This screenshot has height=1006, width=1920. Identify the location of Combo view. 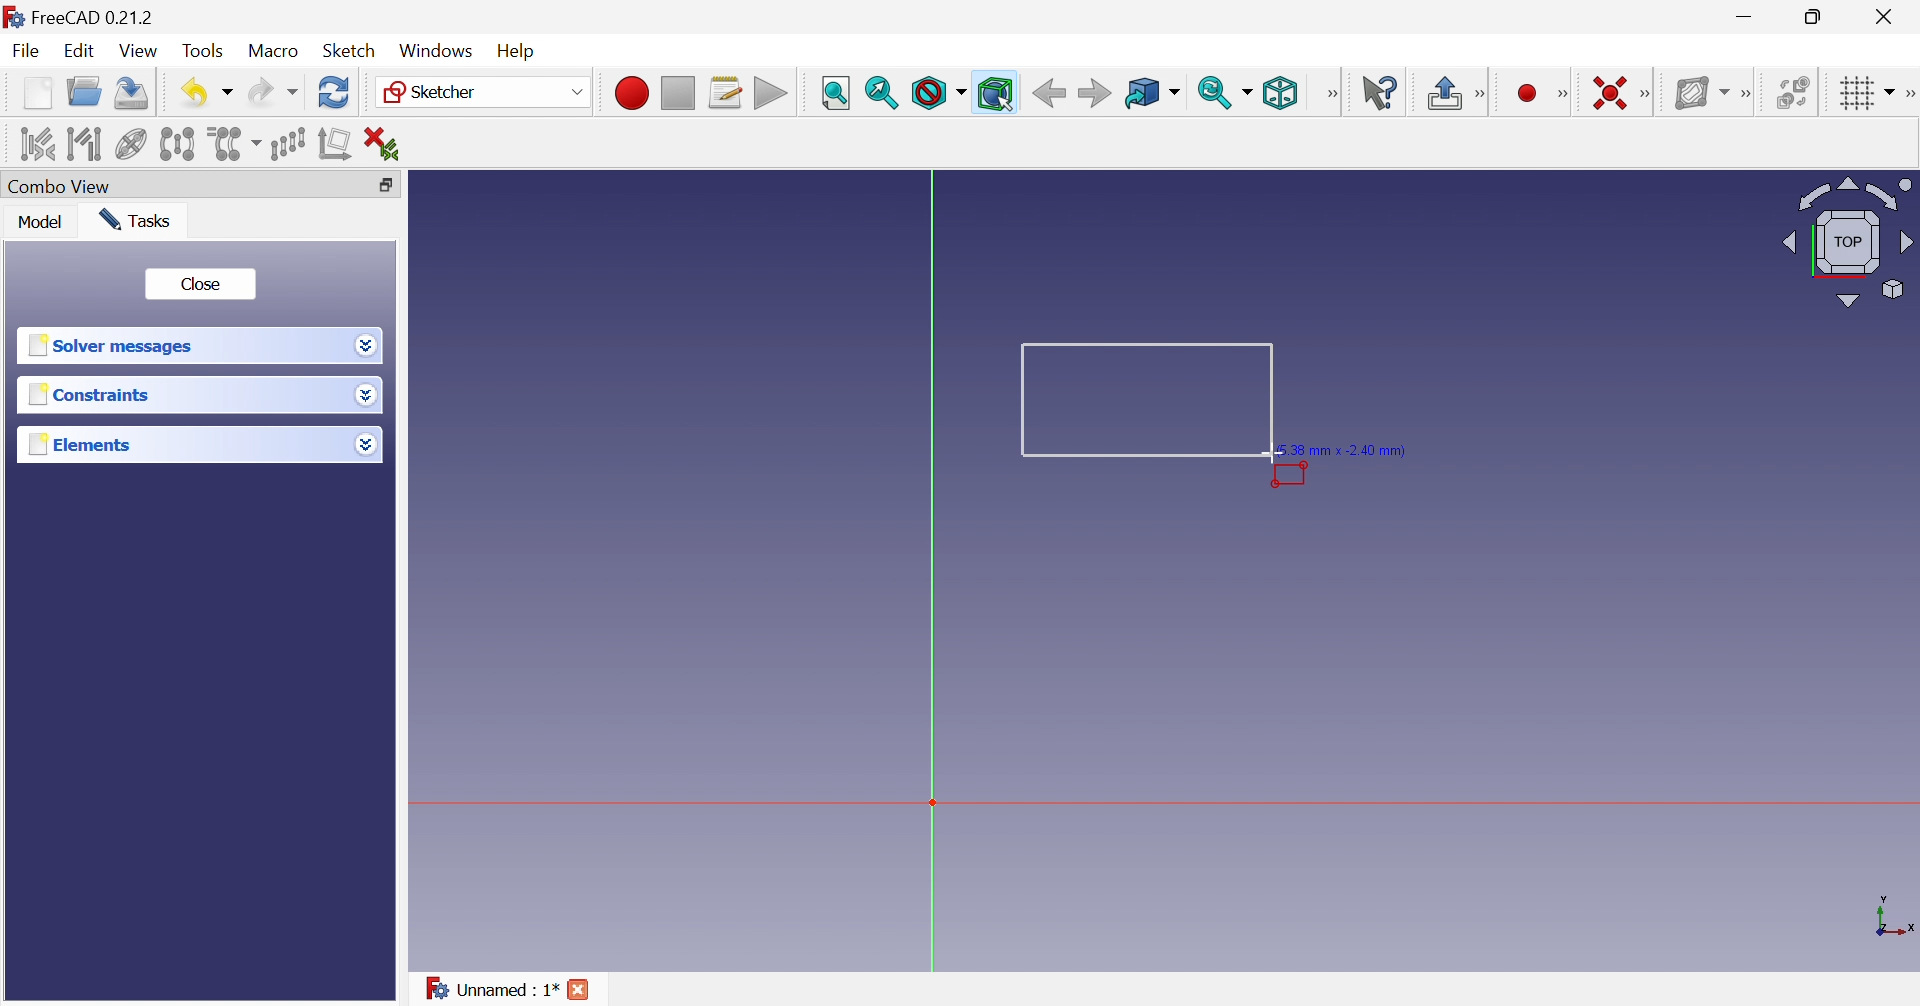
(57, 187).